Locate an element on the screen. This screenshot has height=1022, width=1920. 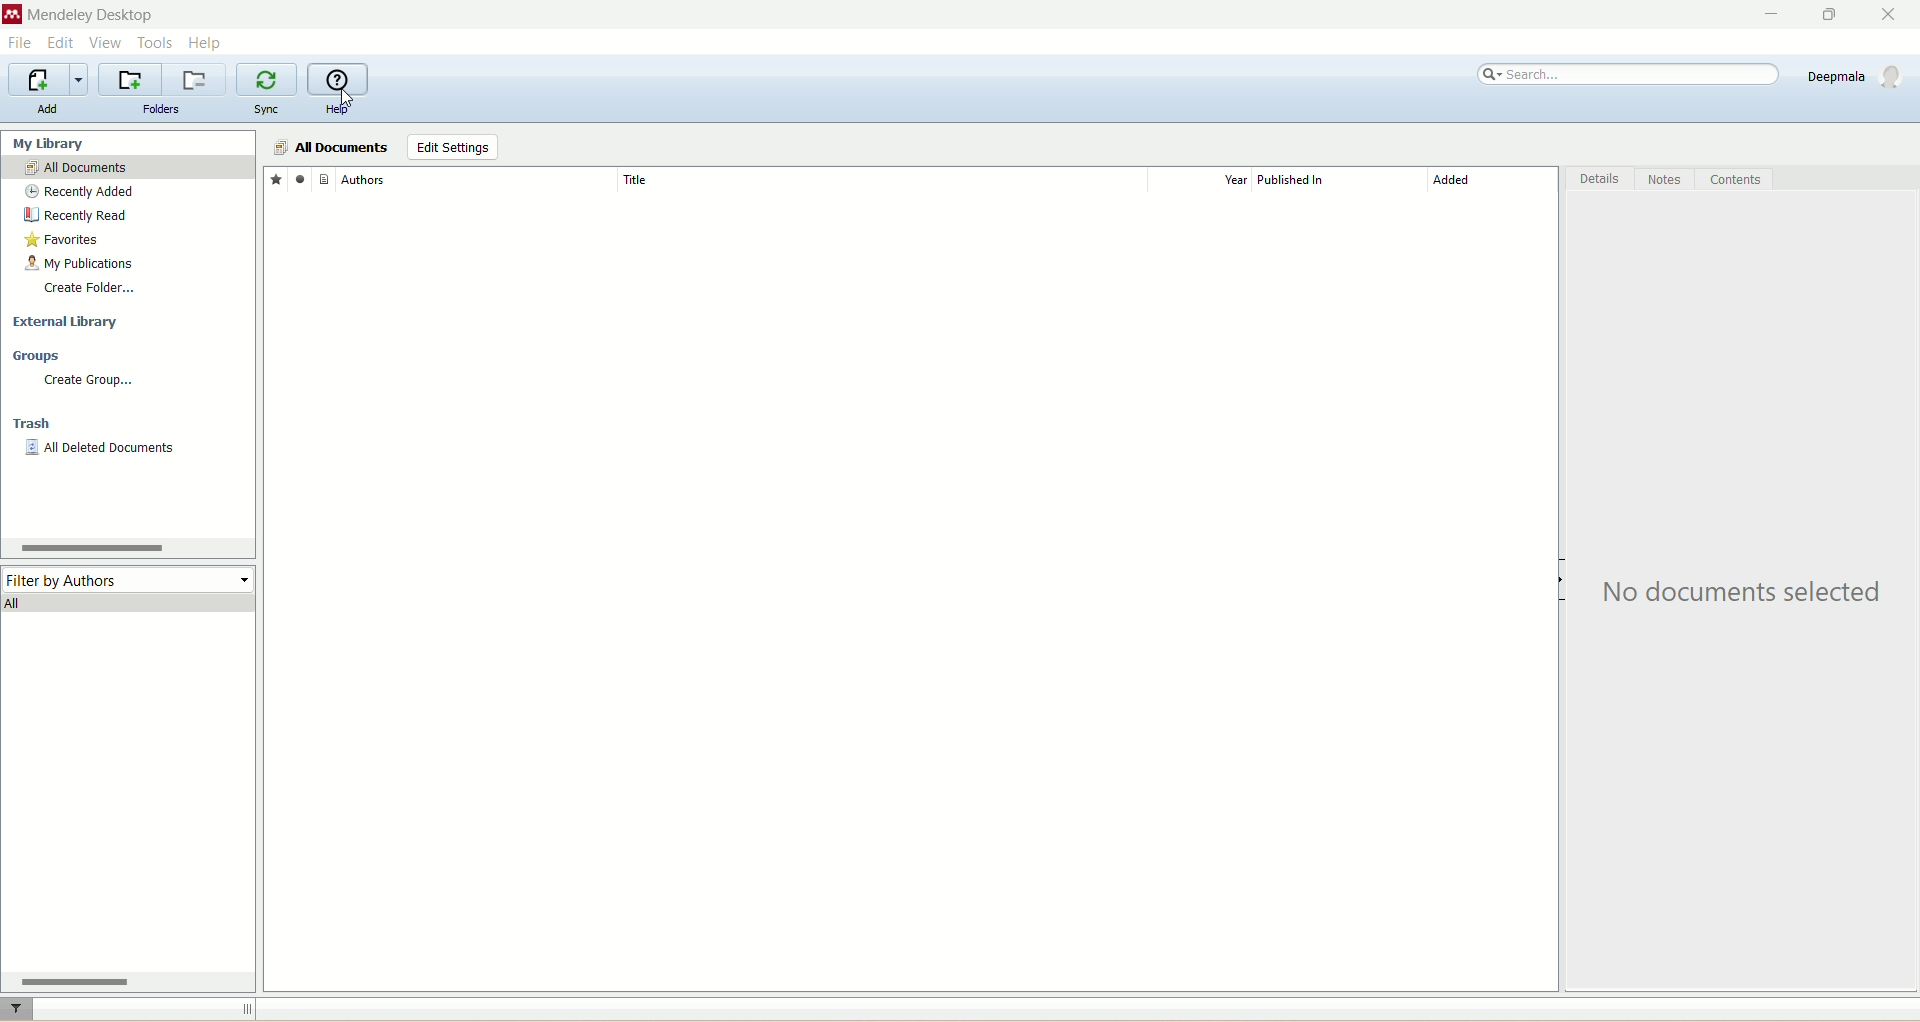
create group is located at coordinates (91, 381).